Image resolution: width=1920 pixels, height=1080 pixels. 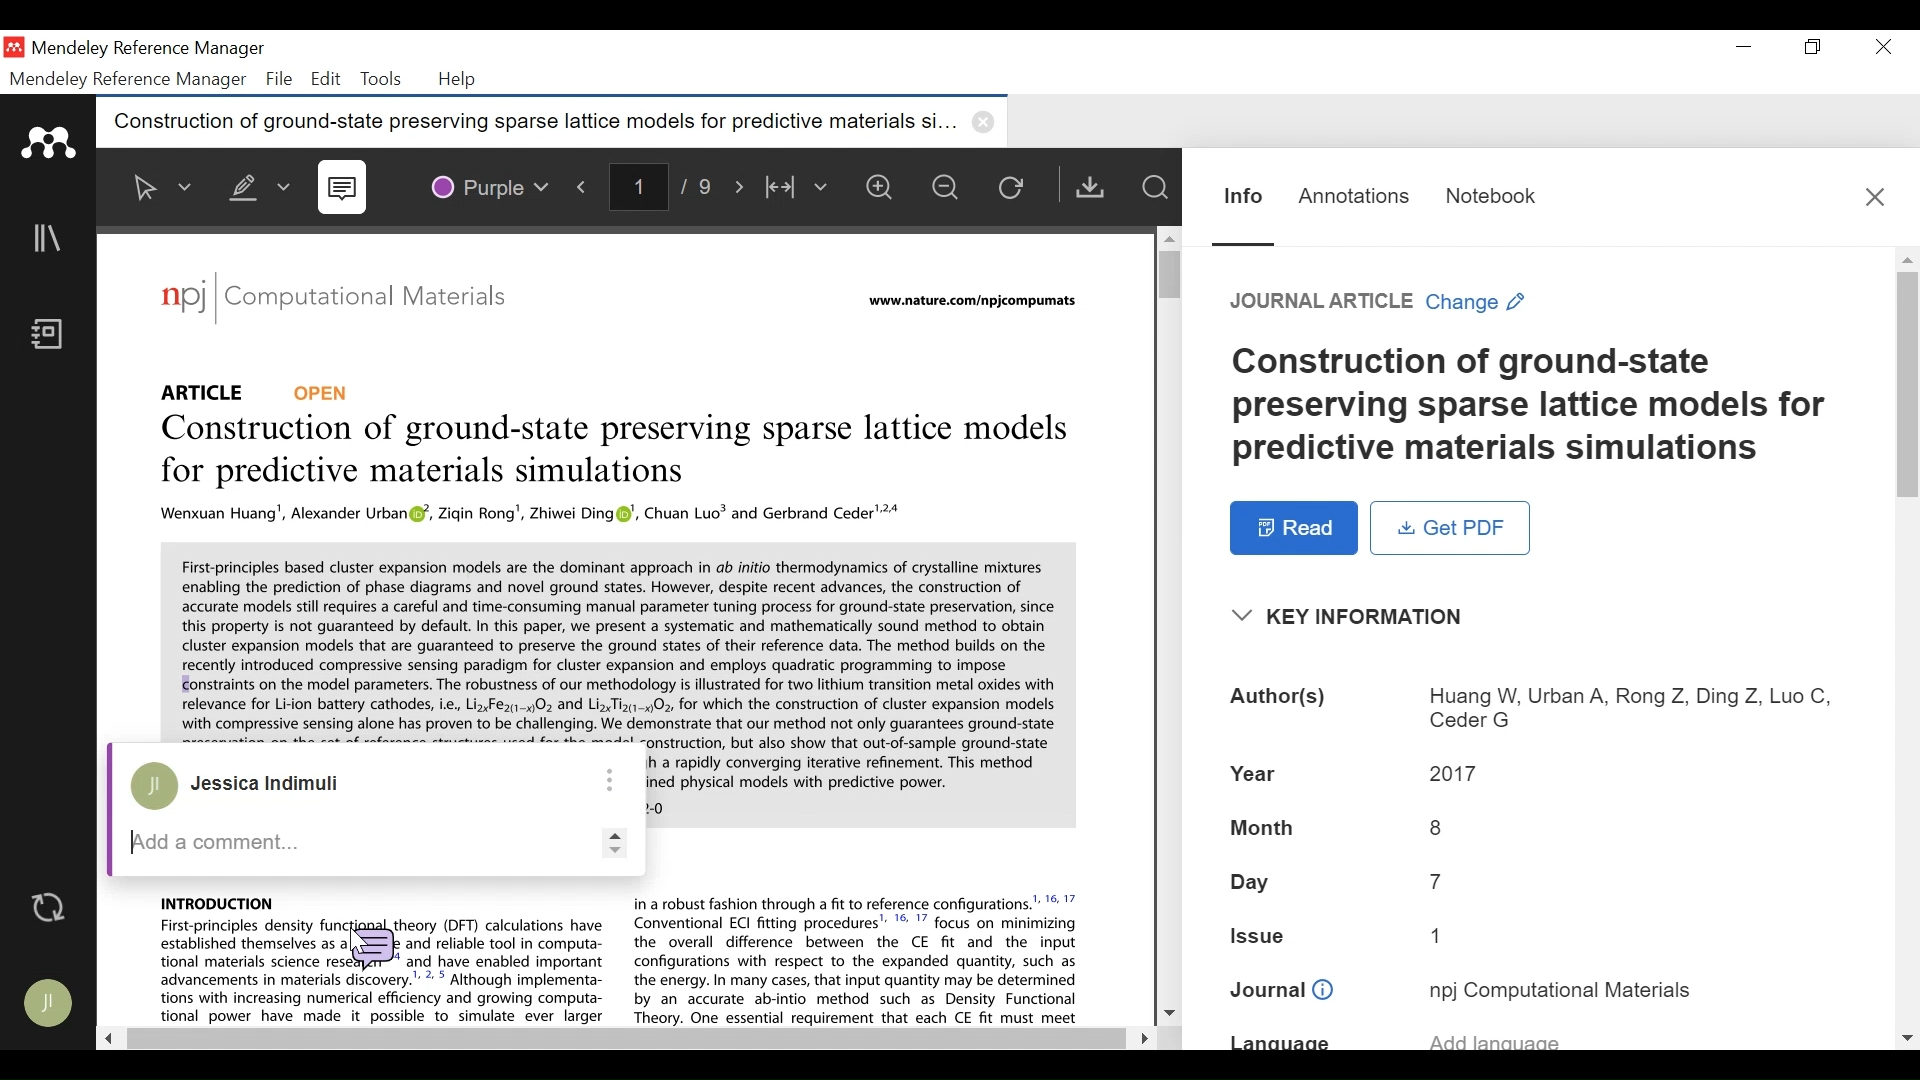 I want to click on File, so click(x=280, y=79).